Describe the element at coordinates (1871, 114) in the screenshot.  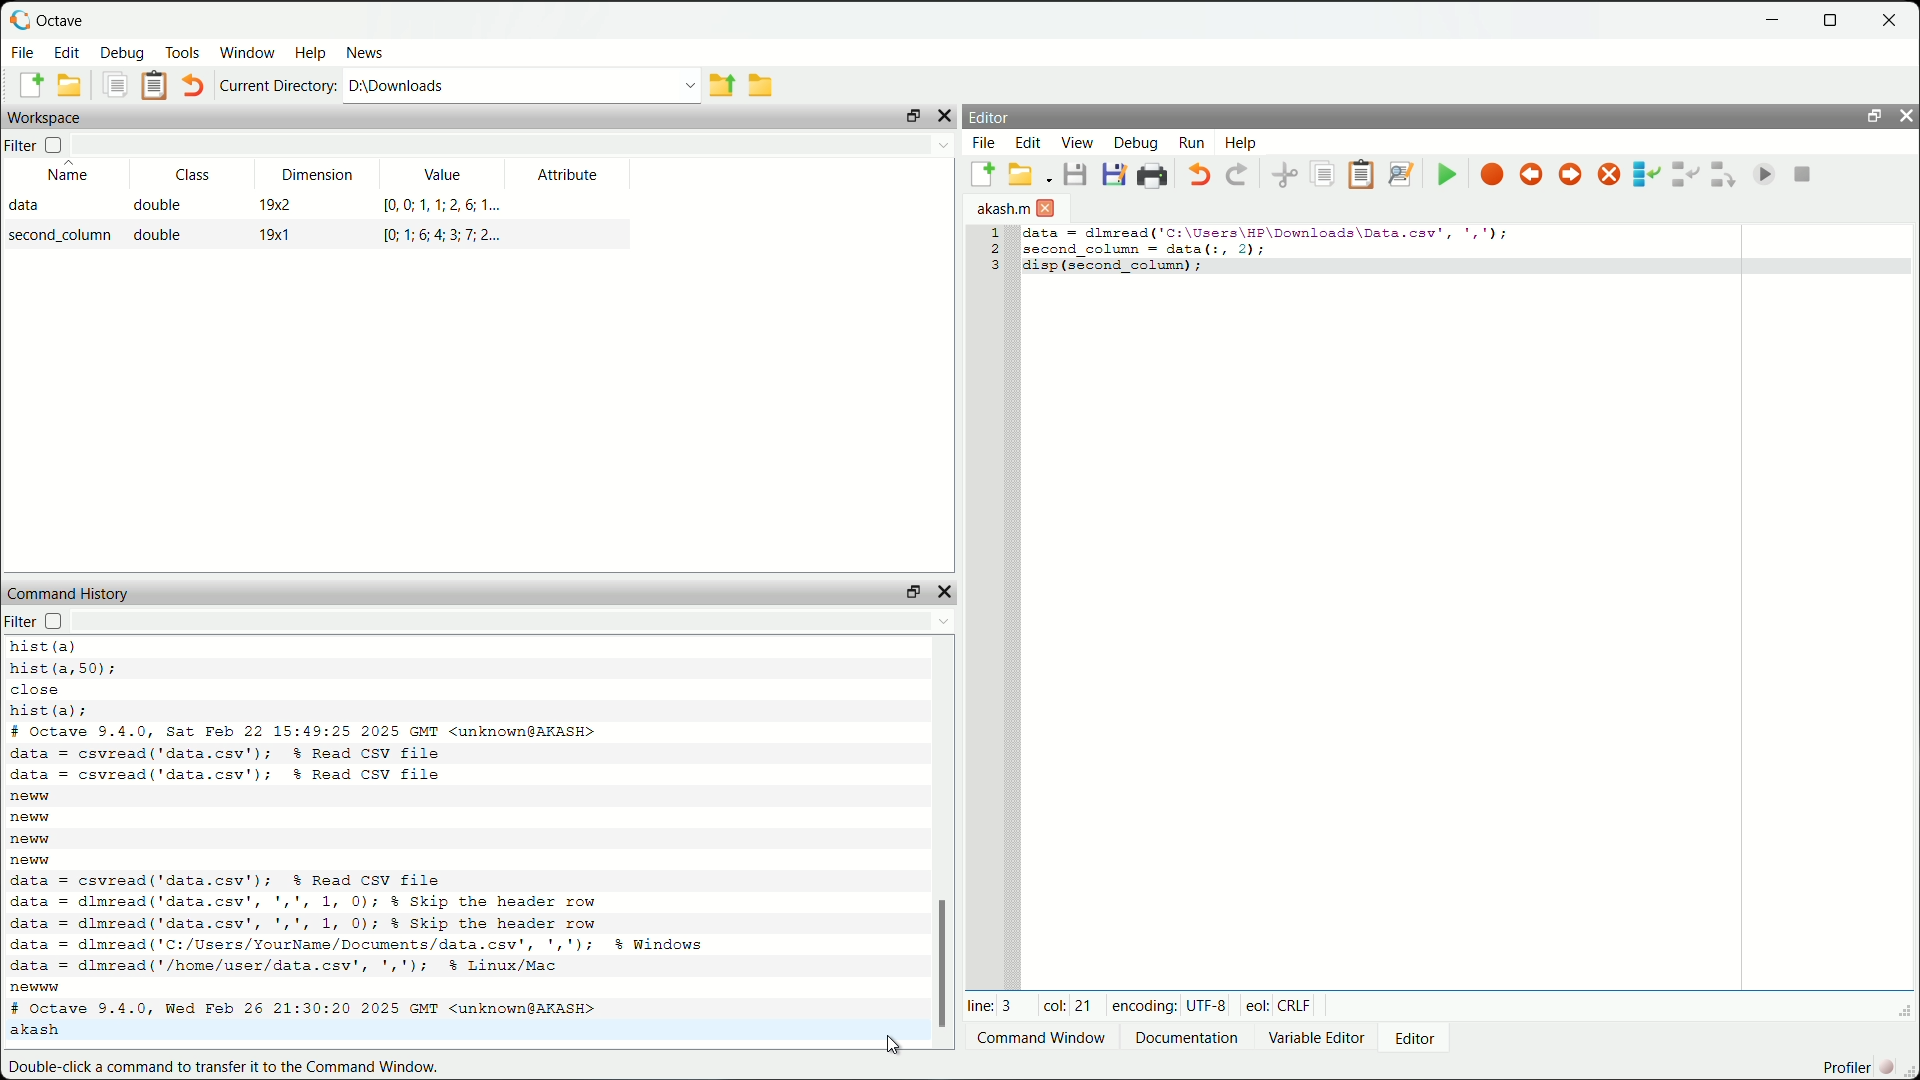
I see `unlock widget` at that location.